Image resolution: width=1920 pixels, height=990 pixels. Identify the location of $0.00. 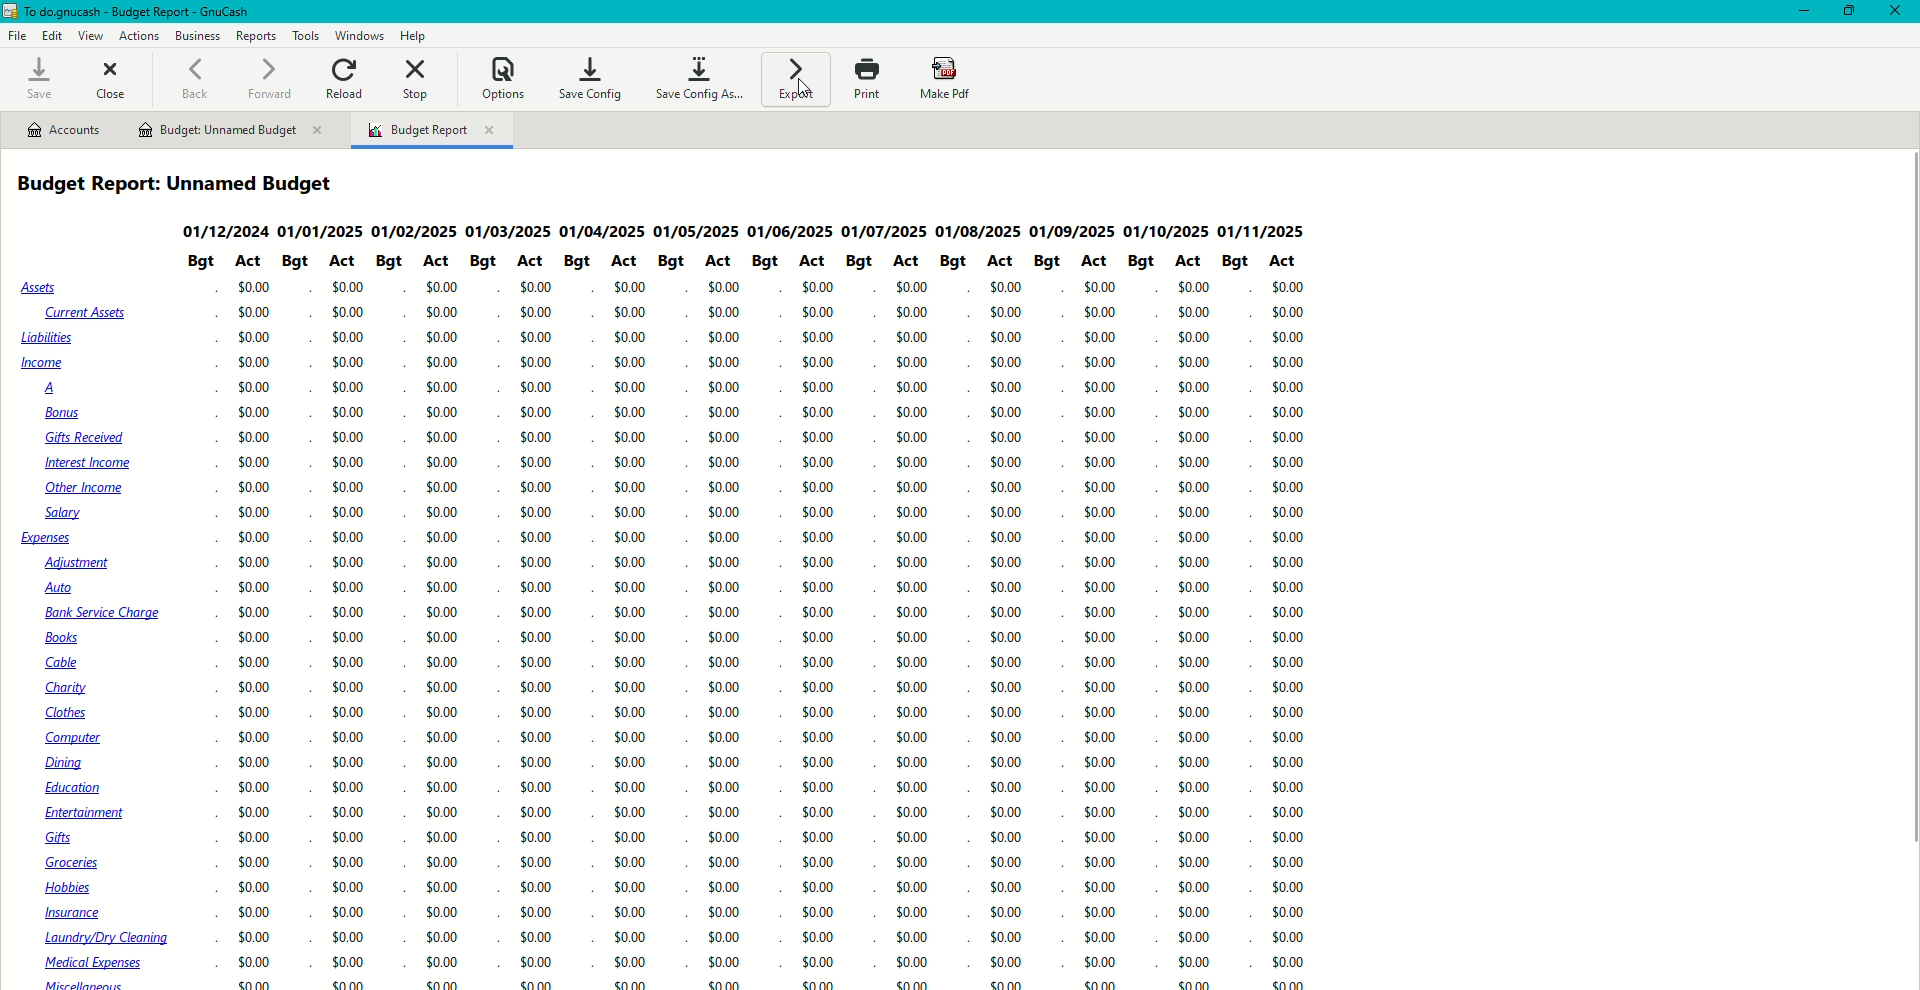
(632, 664).